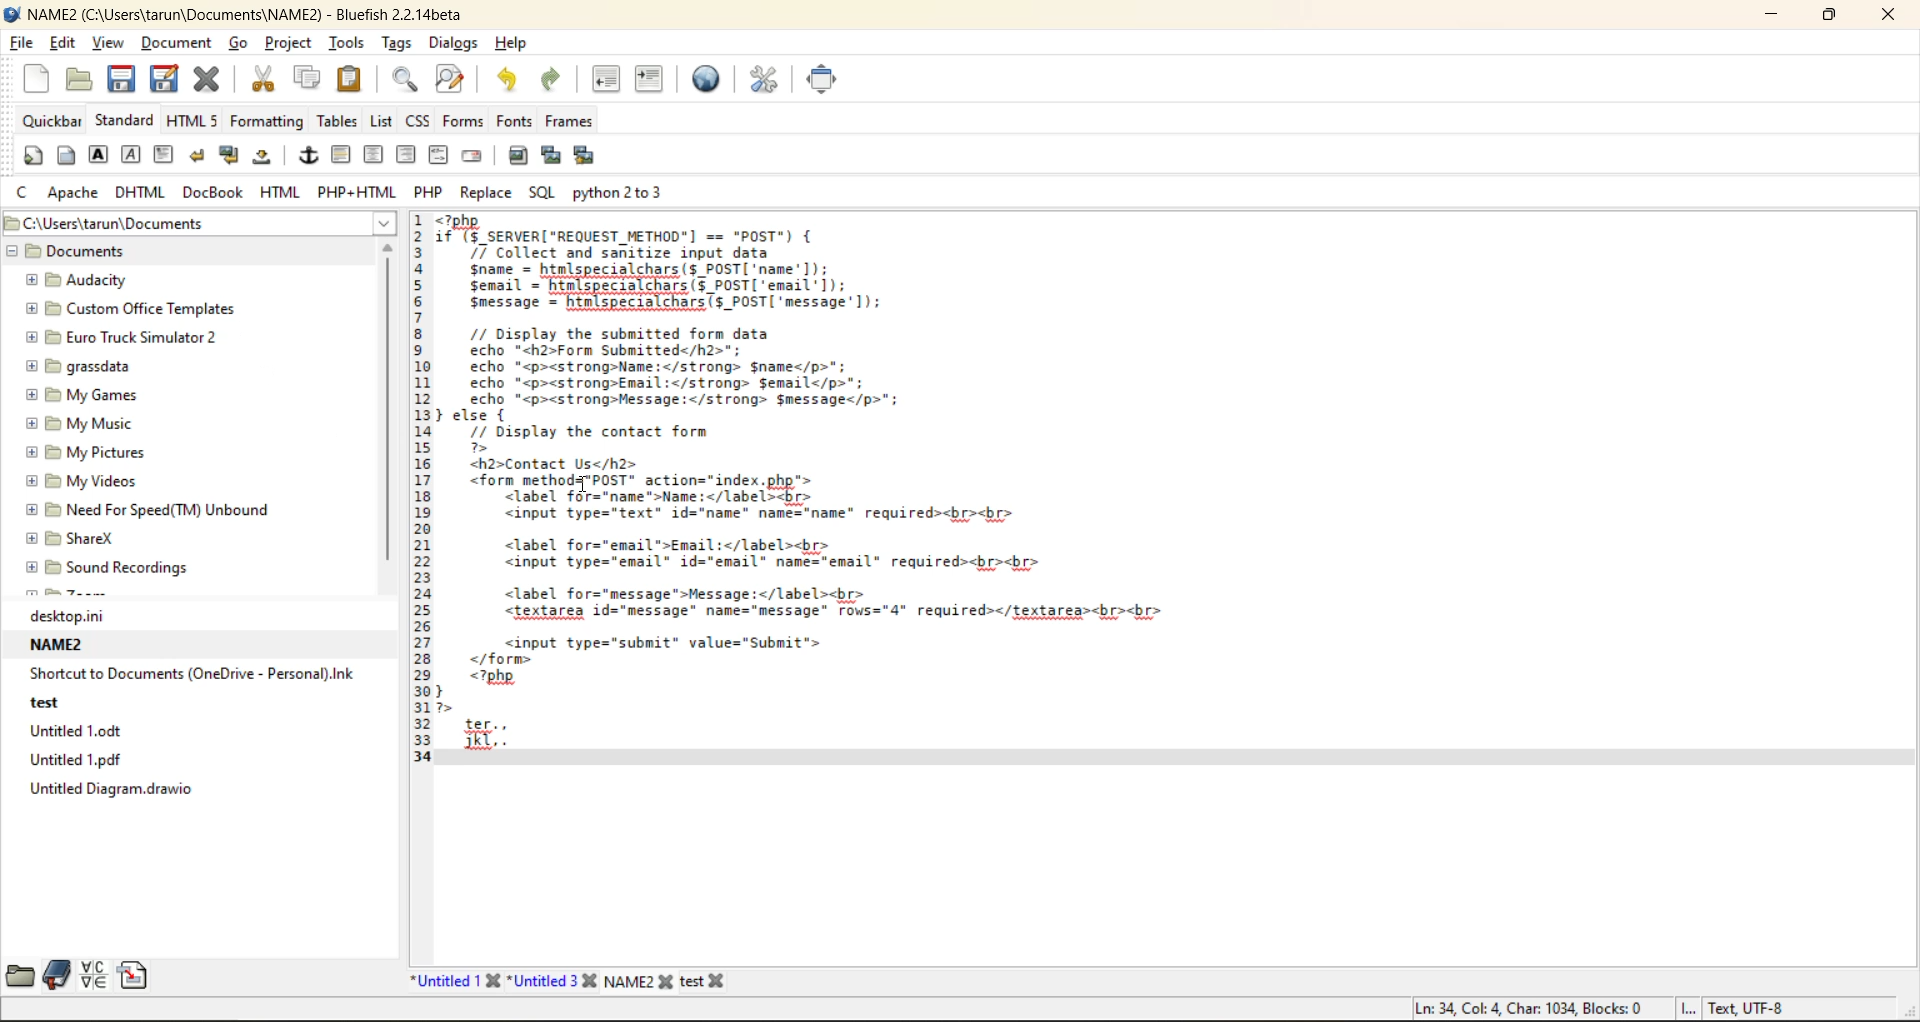 The height and width of the screenshot is (1022, 1920). What do you see at coordinates (239, 42) in the screenshot?
I see `go` at bounding box center [239, 42].